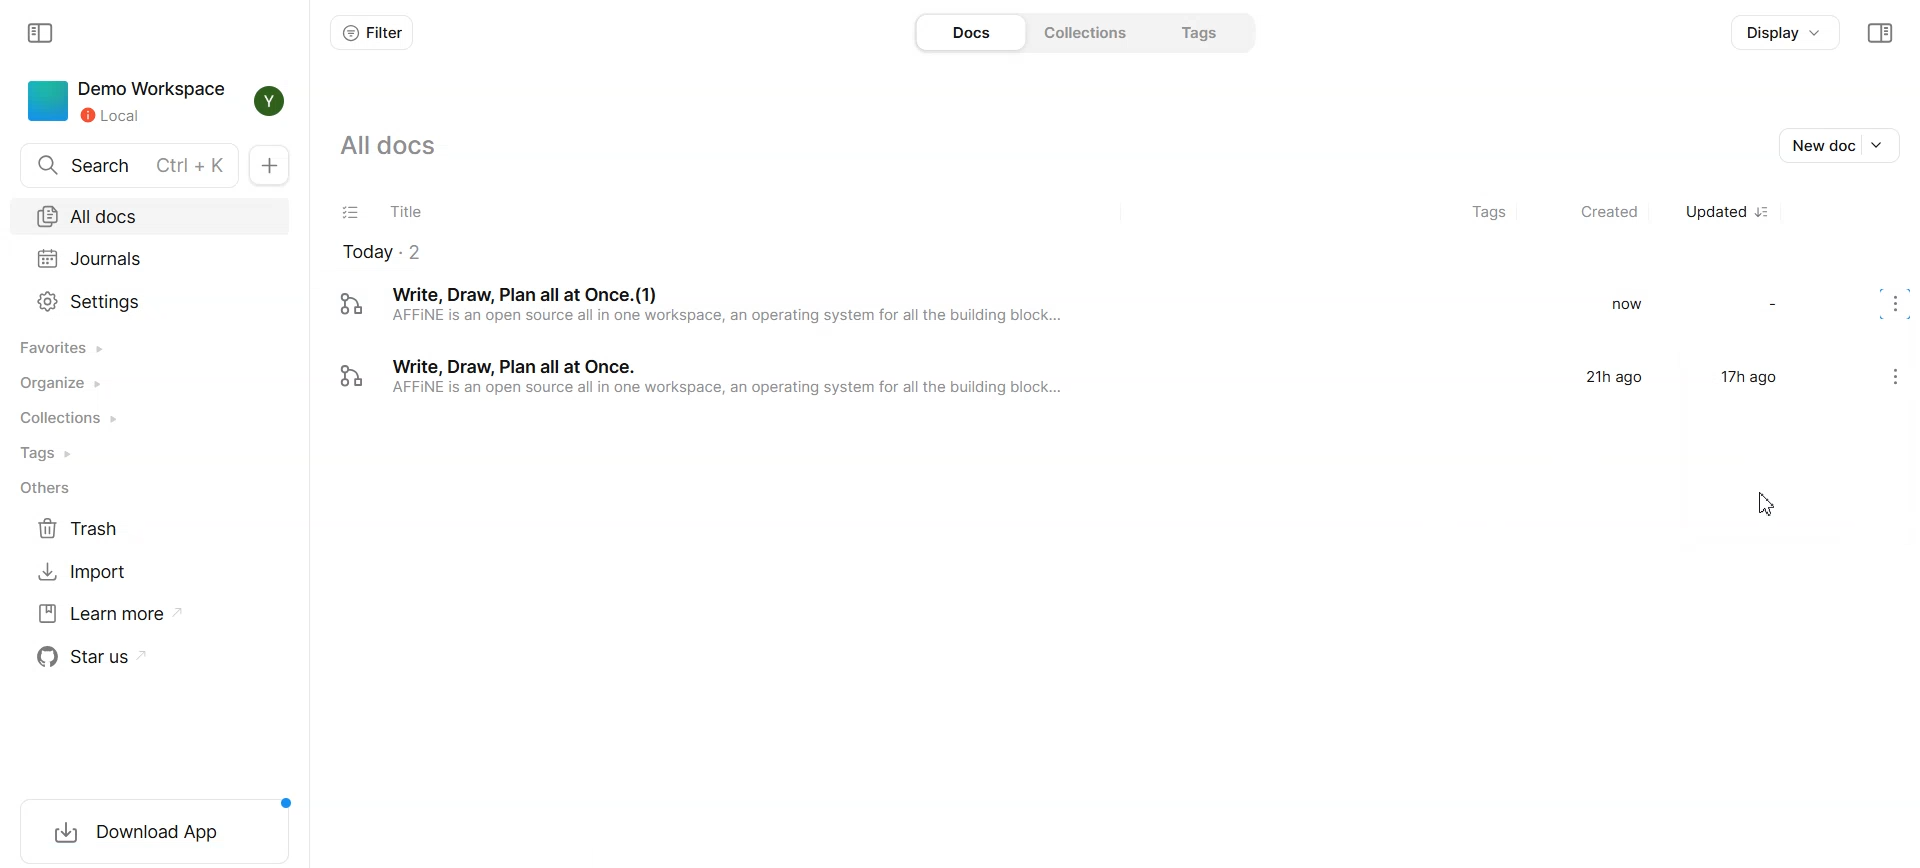 This screenshot has height=868, width=1920. Describe the element at coordinates (1477, 212) in the screenshot. I see `Tags` at that location.